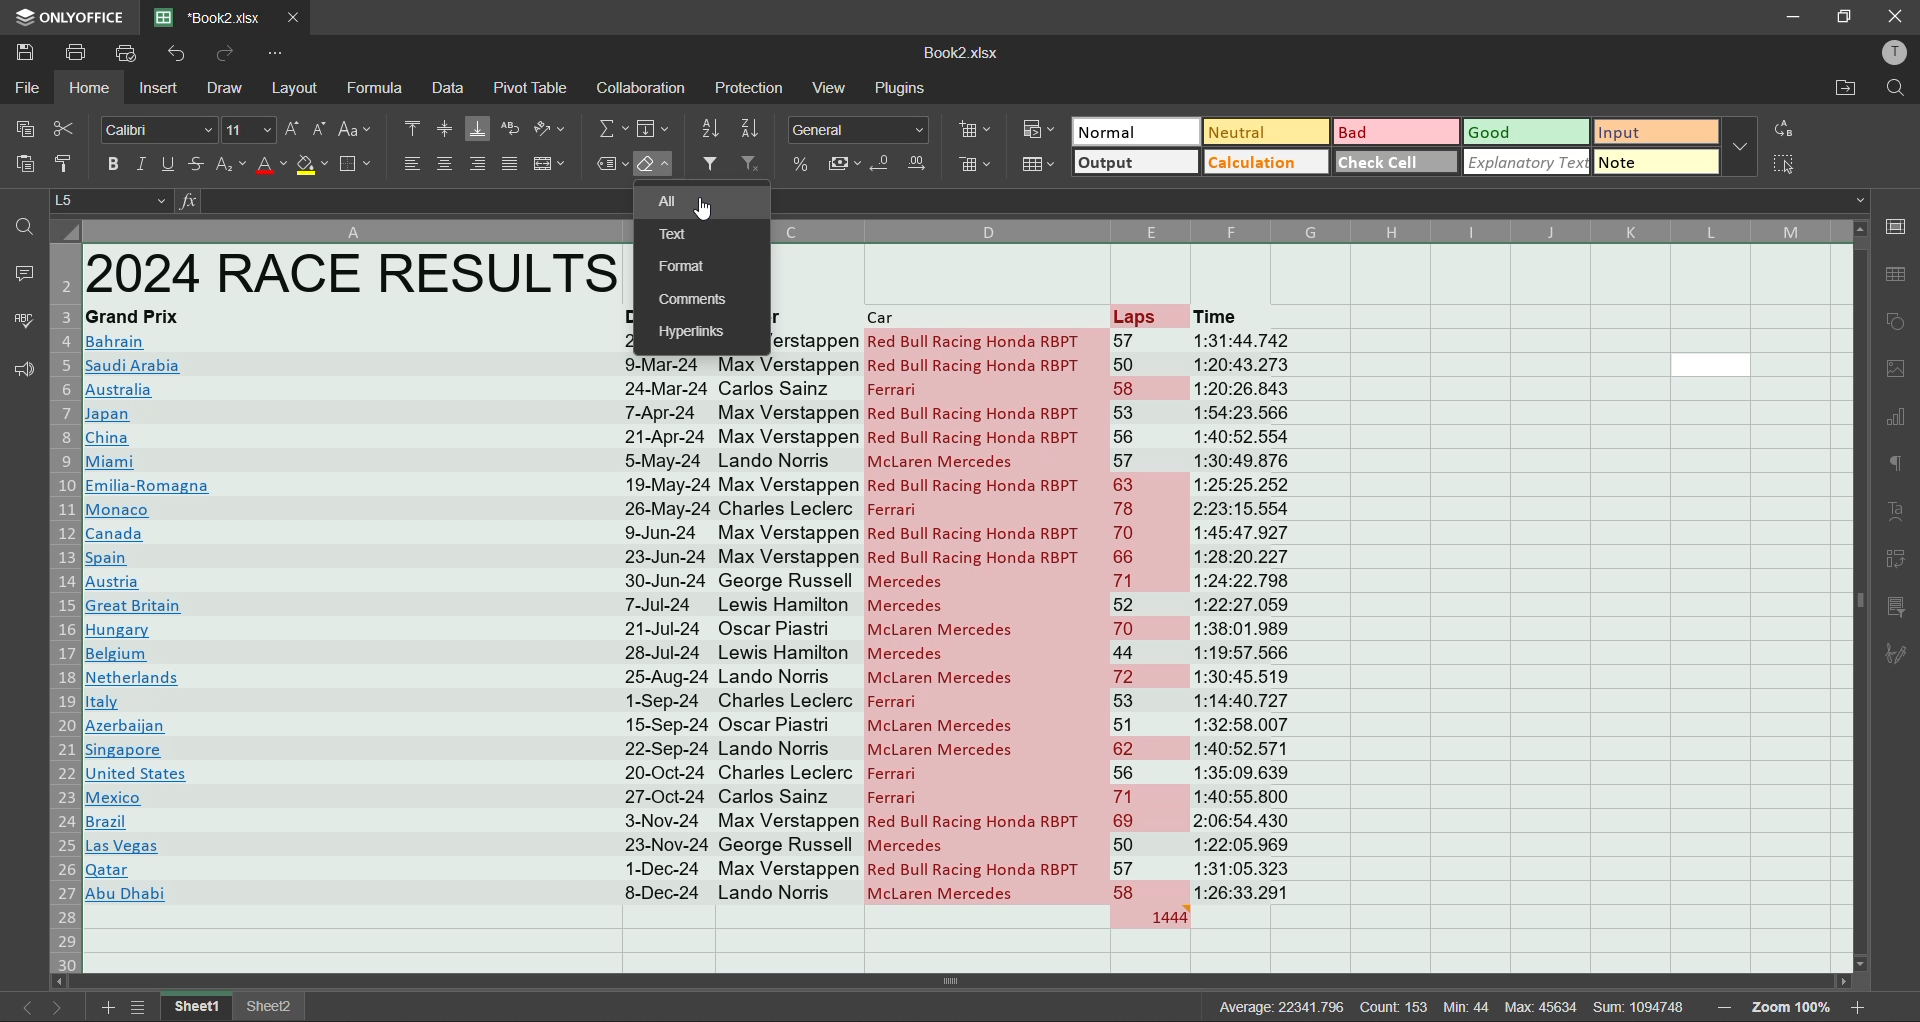 The image size is (1920, 1022). I want to click on decrement size, so click(316, 128).